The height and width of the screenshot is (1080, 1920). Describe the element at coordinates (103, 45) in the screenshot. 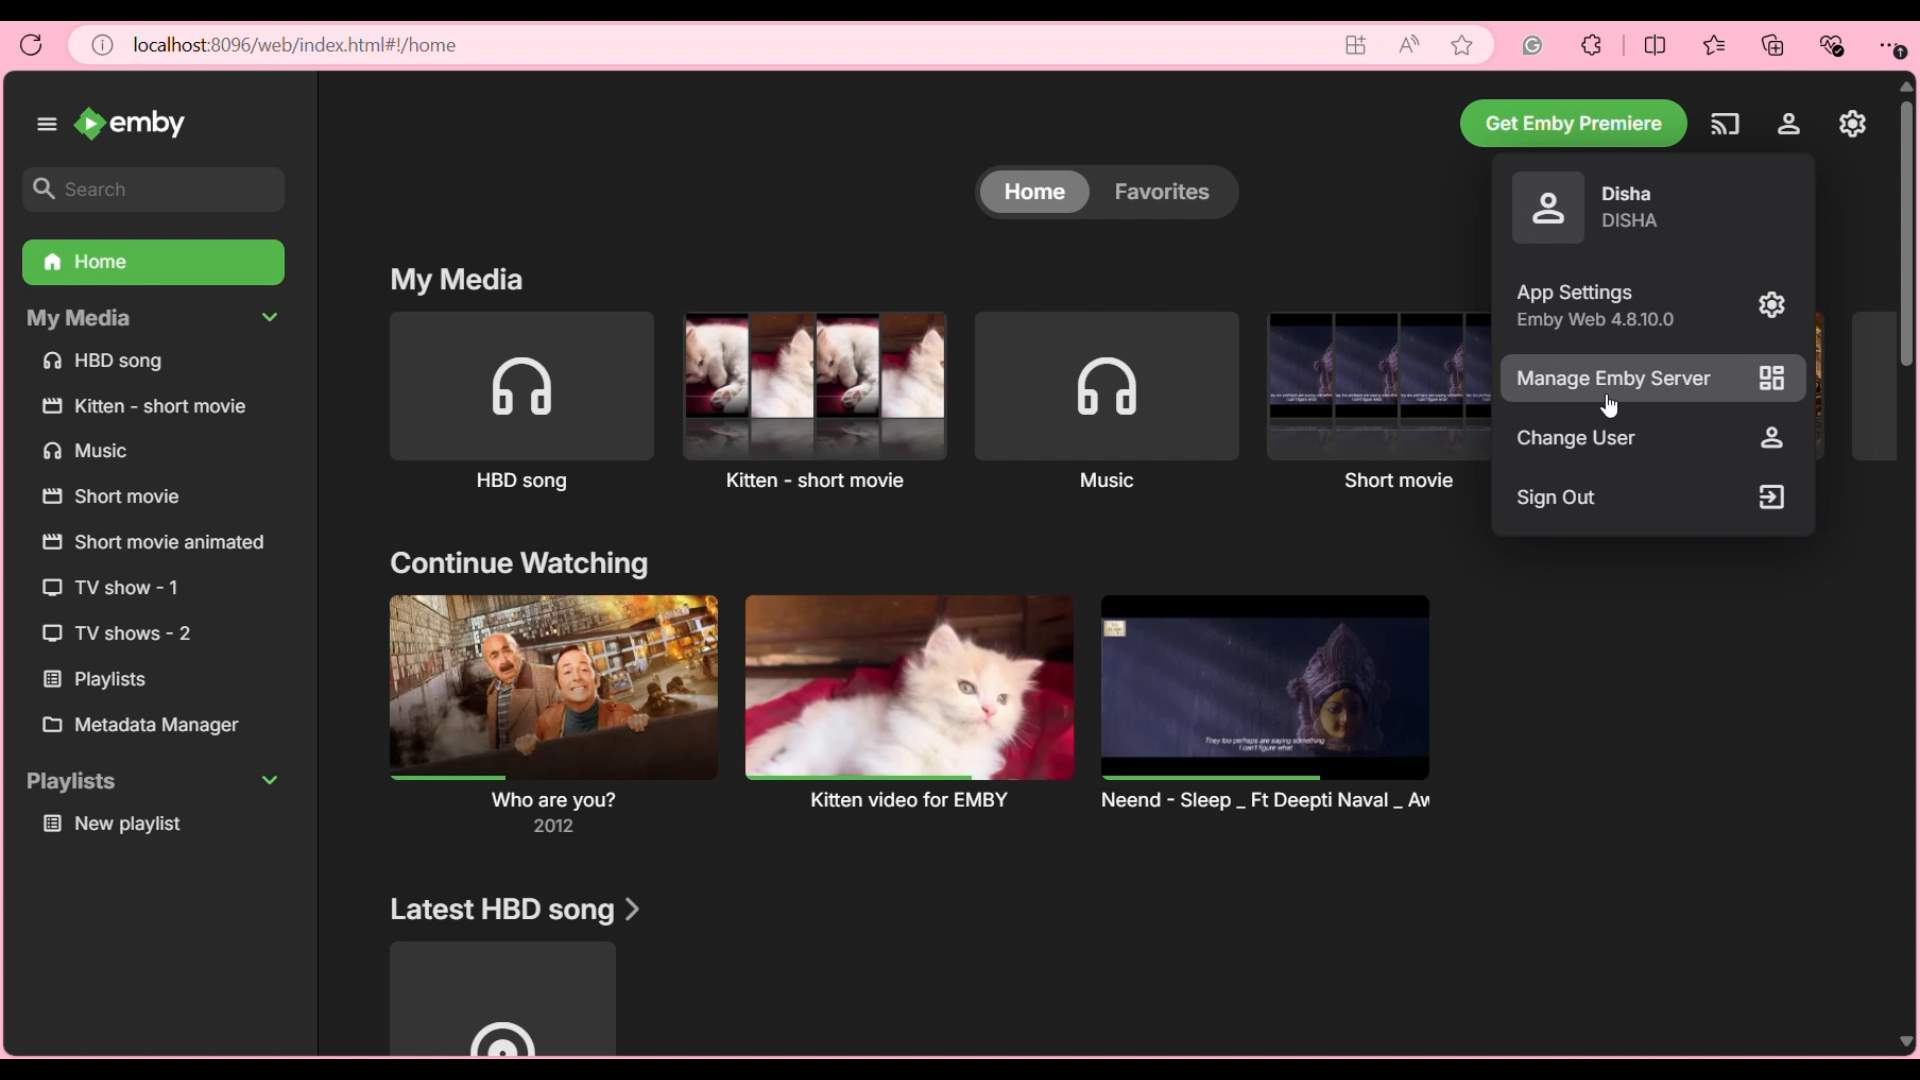

I see `View site information` at that location.